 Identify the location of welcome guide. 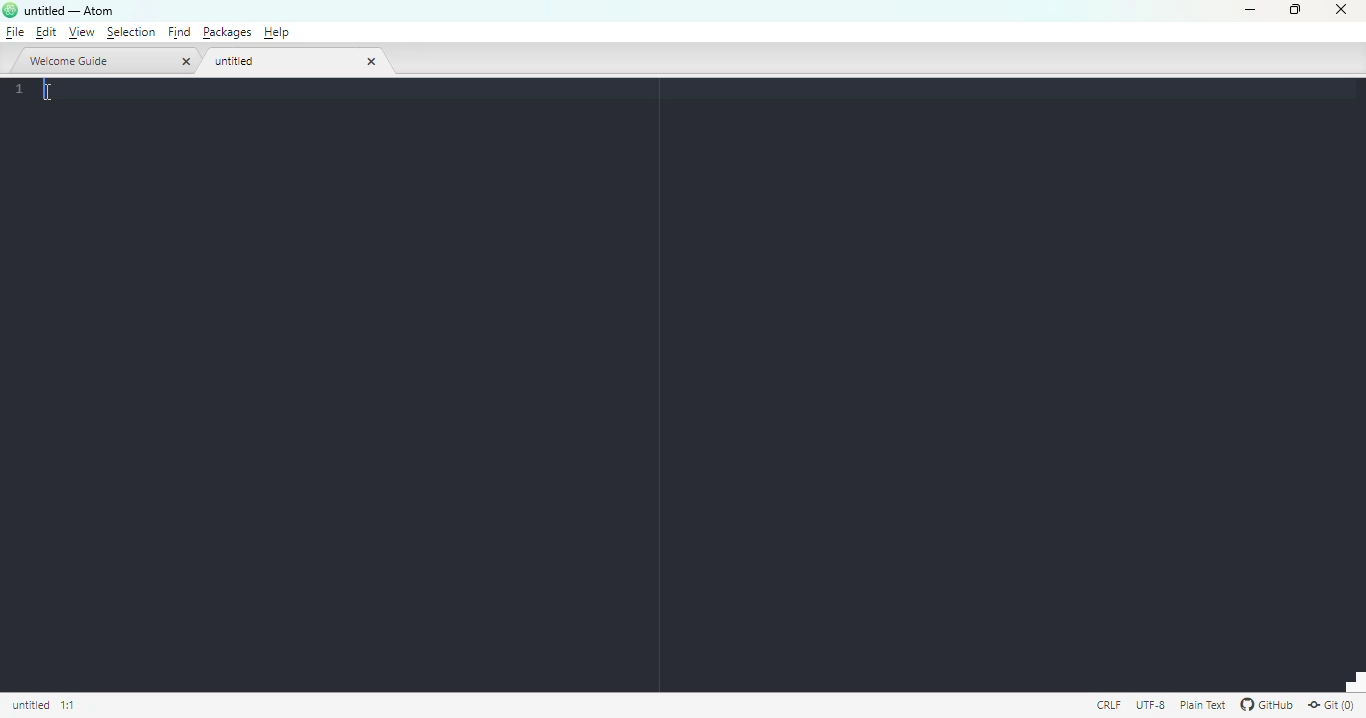
(96, 61).